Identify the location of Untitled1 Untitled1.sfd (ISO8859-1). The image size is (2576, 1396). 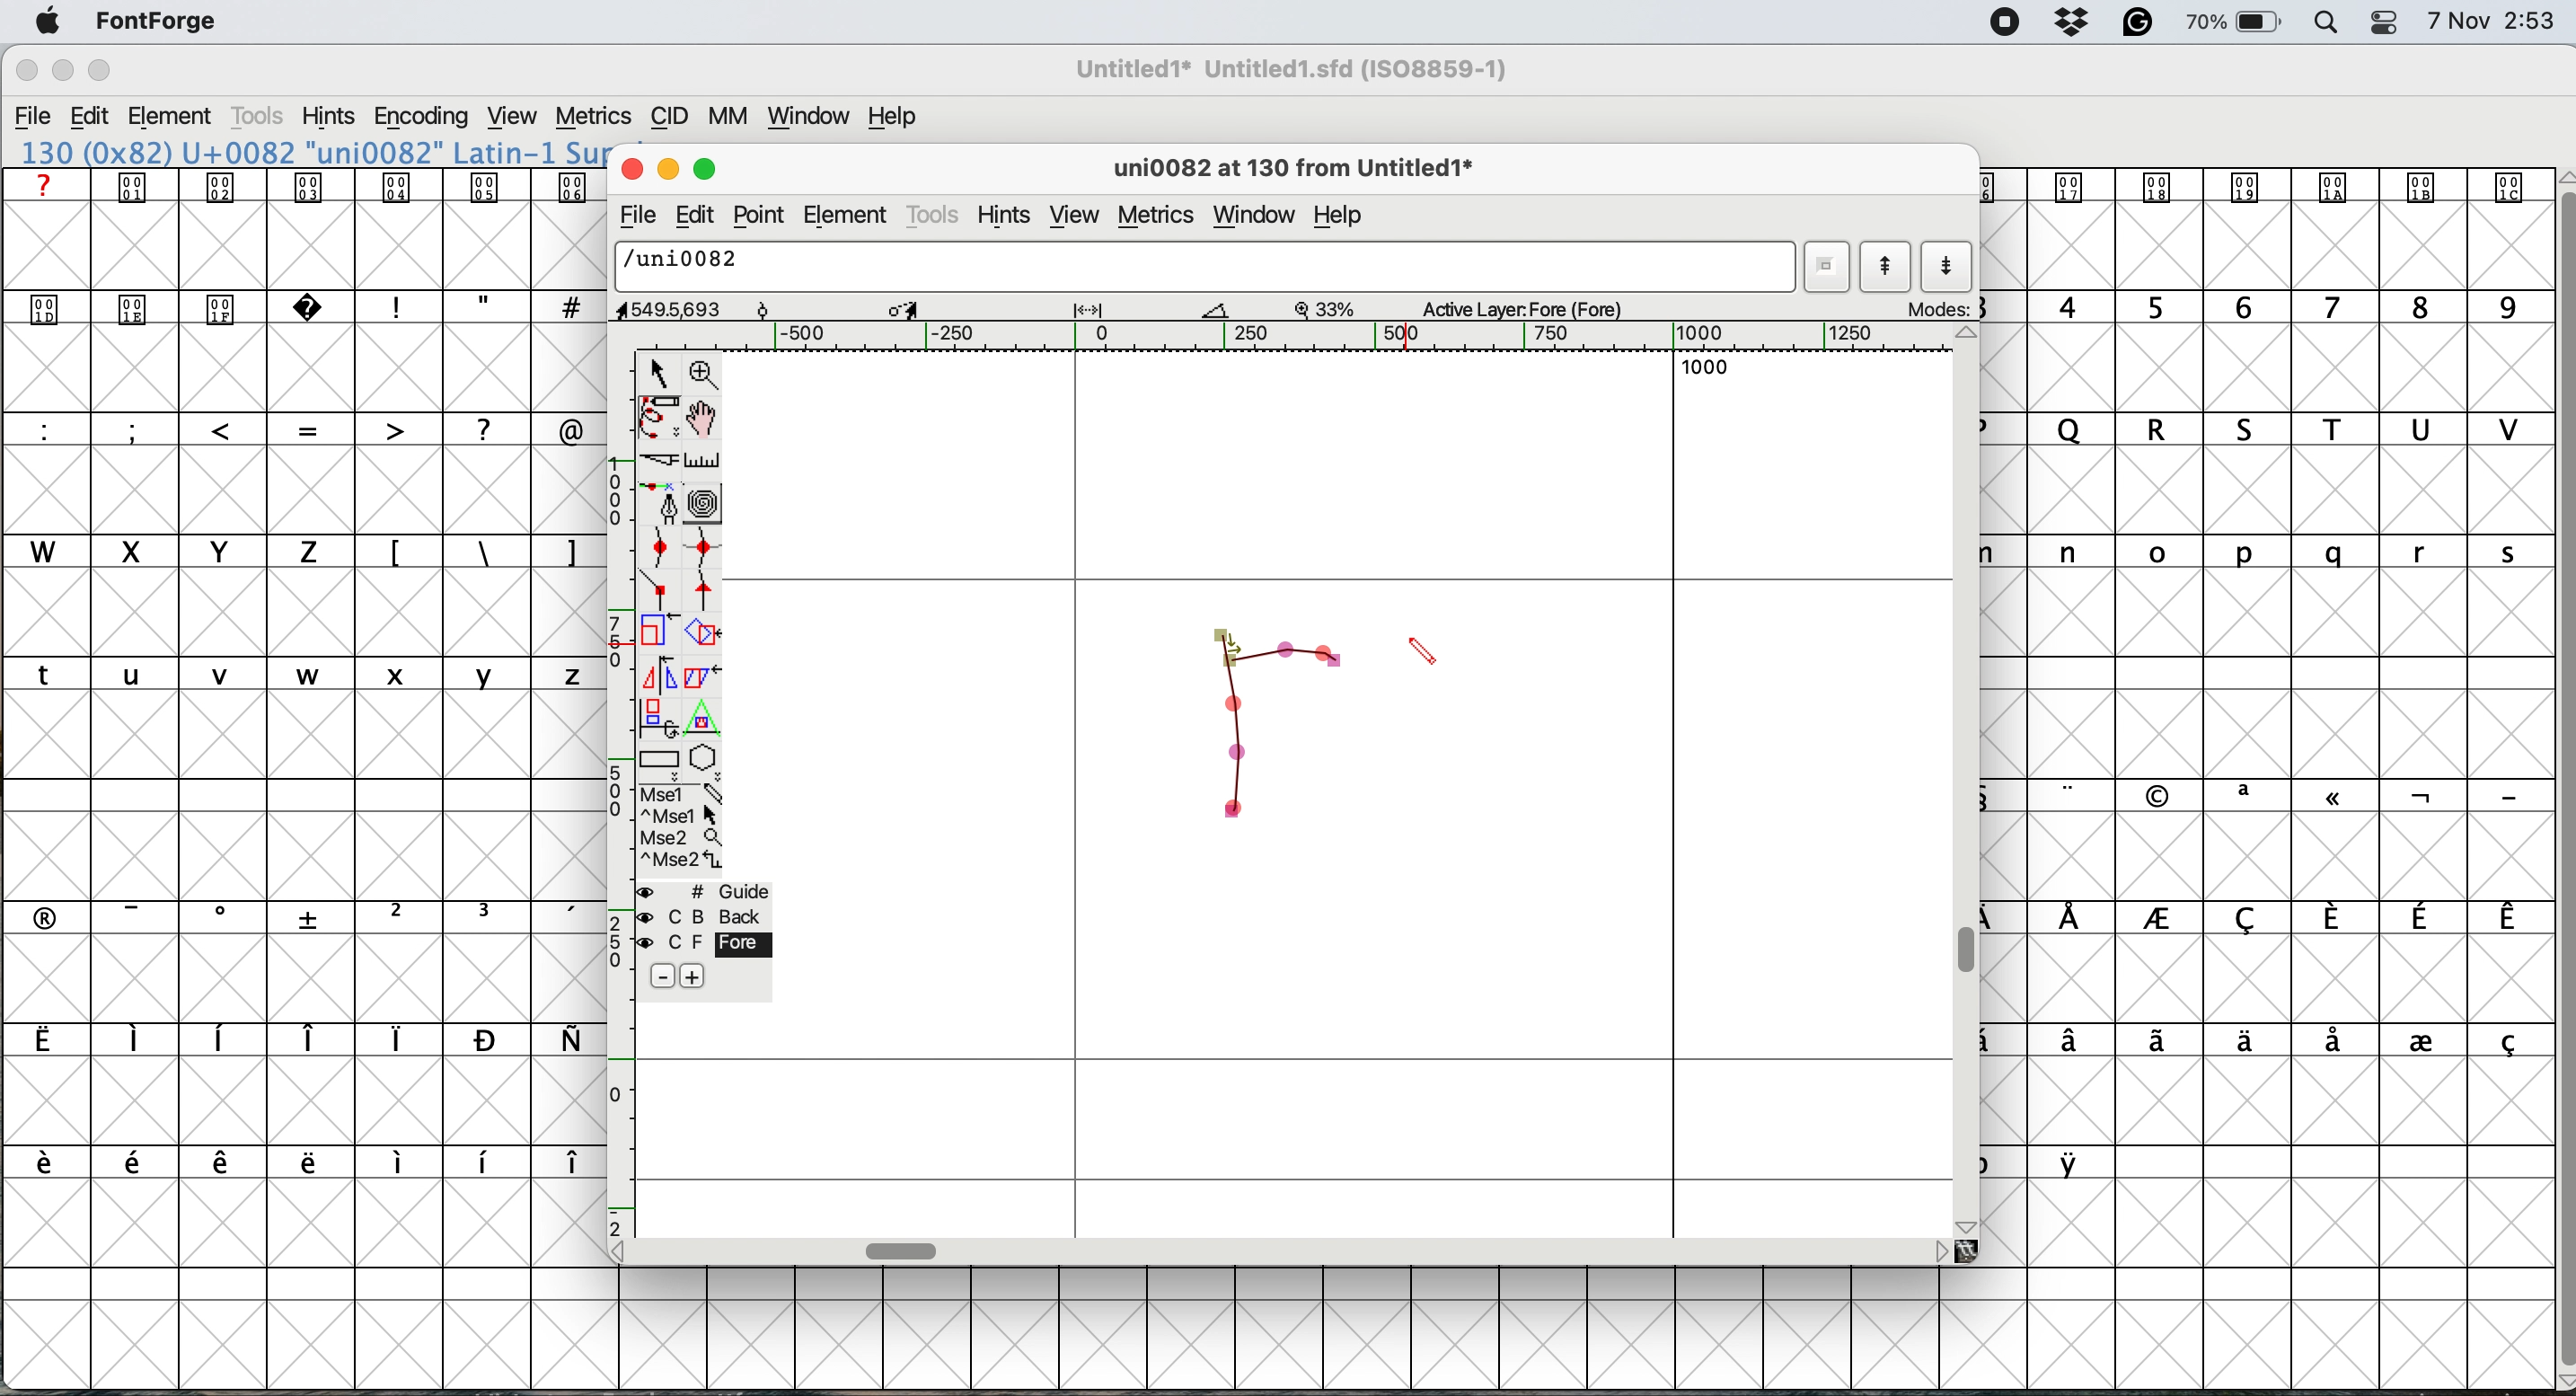
(1298, 69).